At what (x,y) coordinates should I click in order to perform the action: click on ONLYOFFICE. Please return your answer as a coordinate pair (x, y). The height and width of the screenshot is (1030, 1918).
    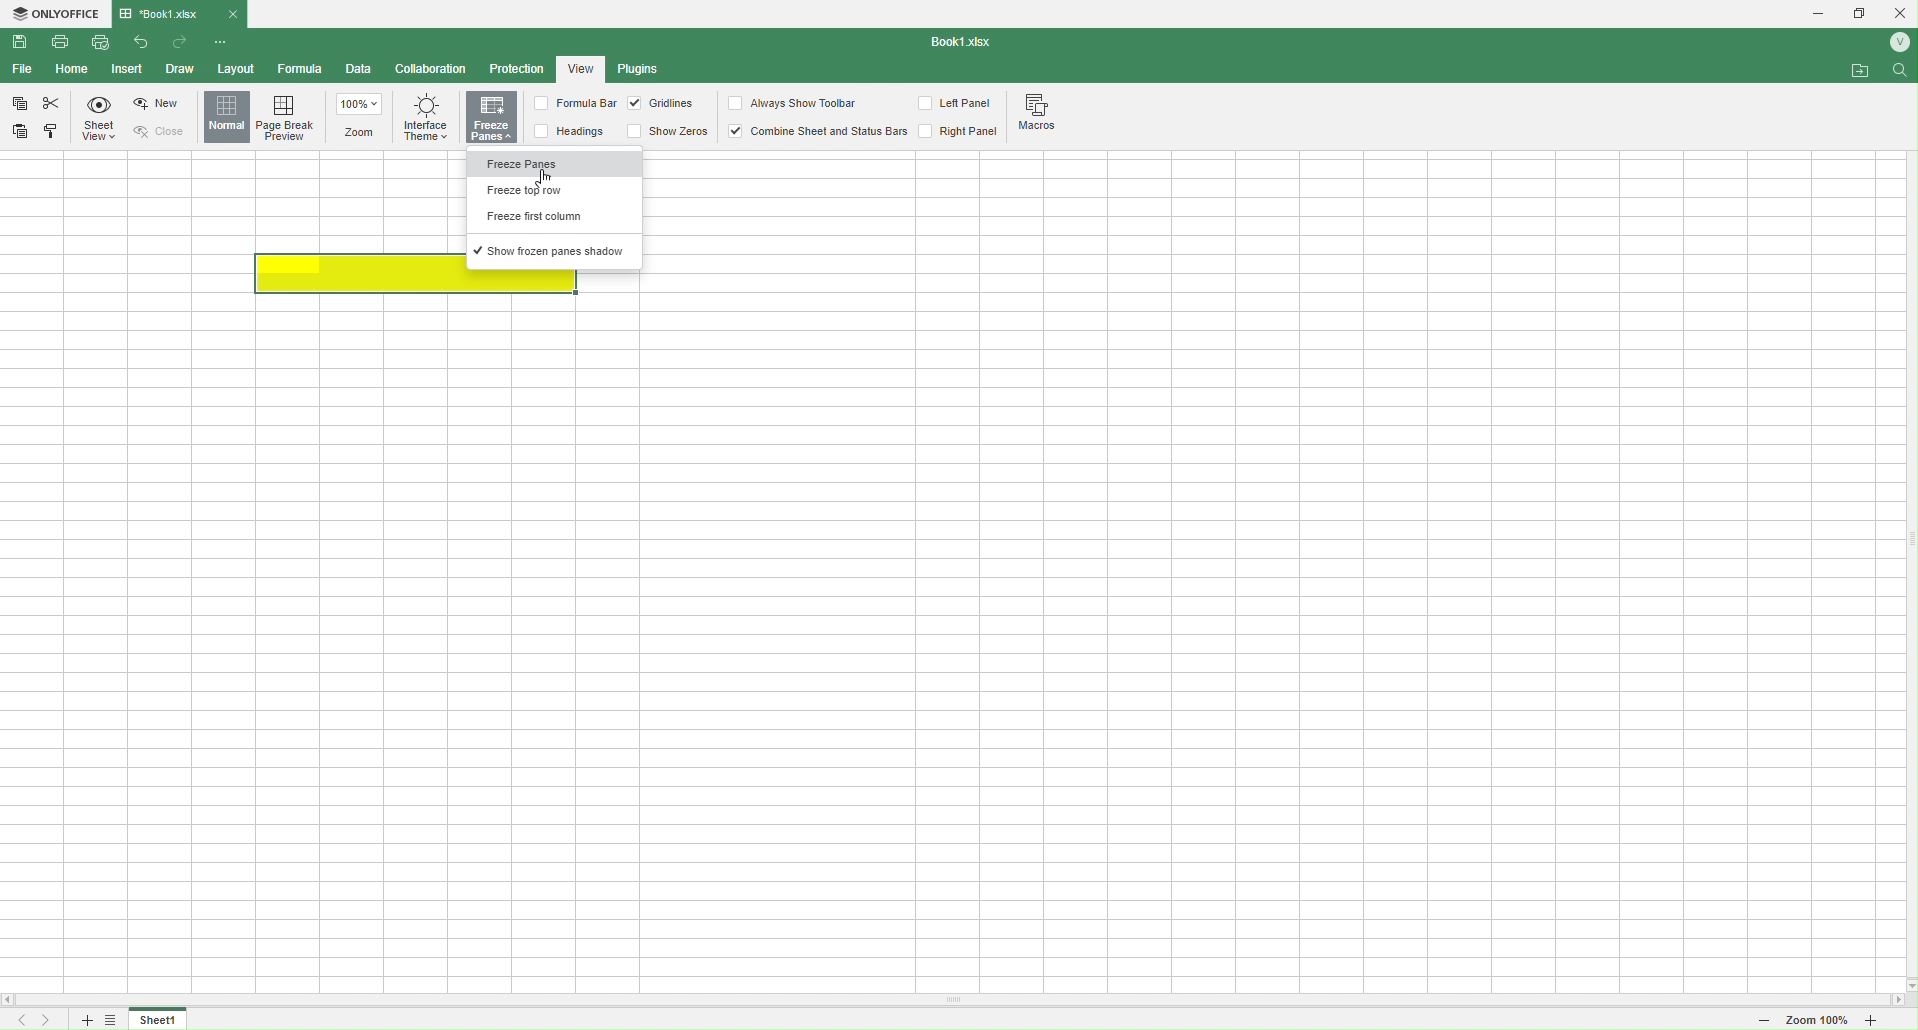
    Looking at the image, I should click on (56, 15).